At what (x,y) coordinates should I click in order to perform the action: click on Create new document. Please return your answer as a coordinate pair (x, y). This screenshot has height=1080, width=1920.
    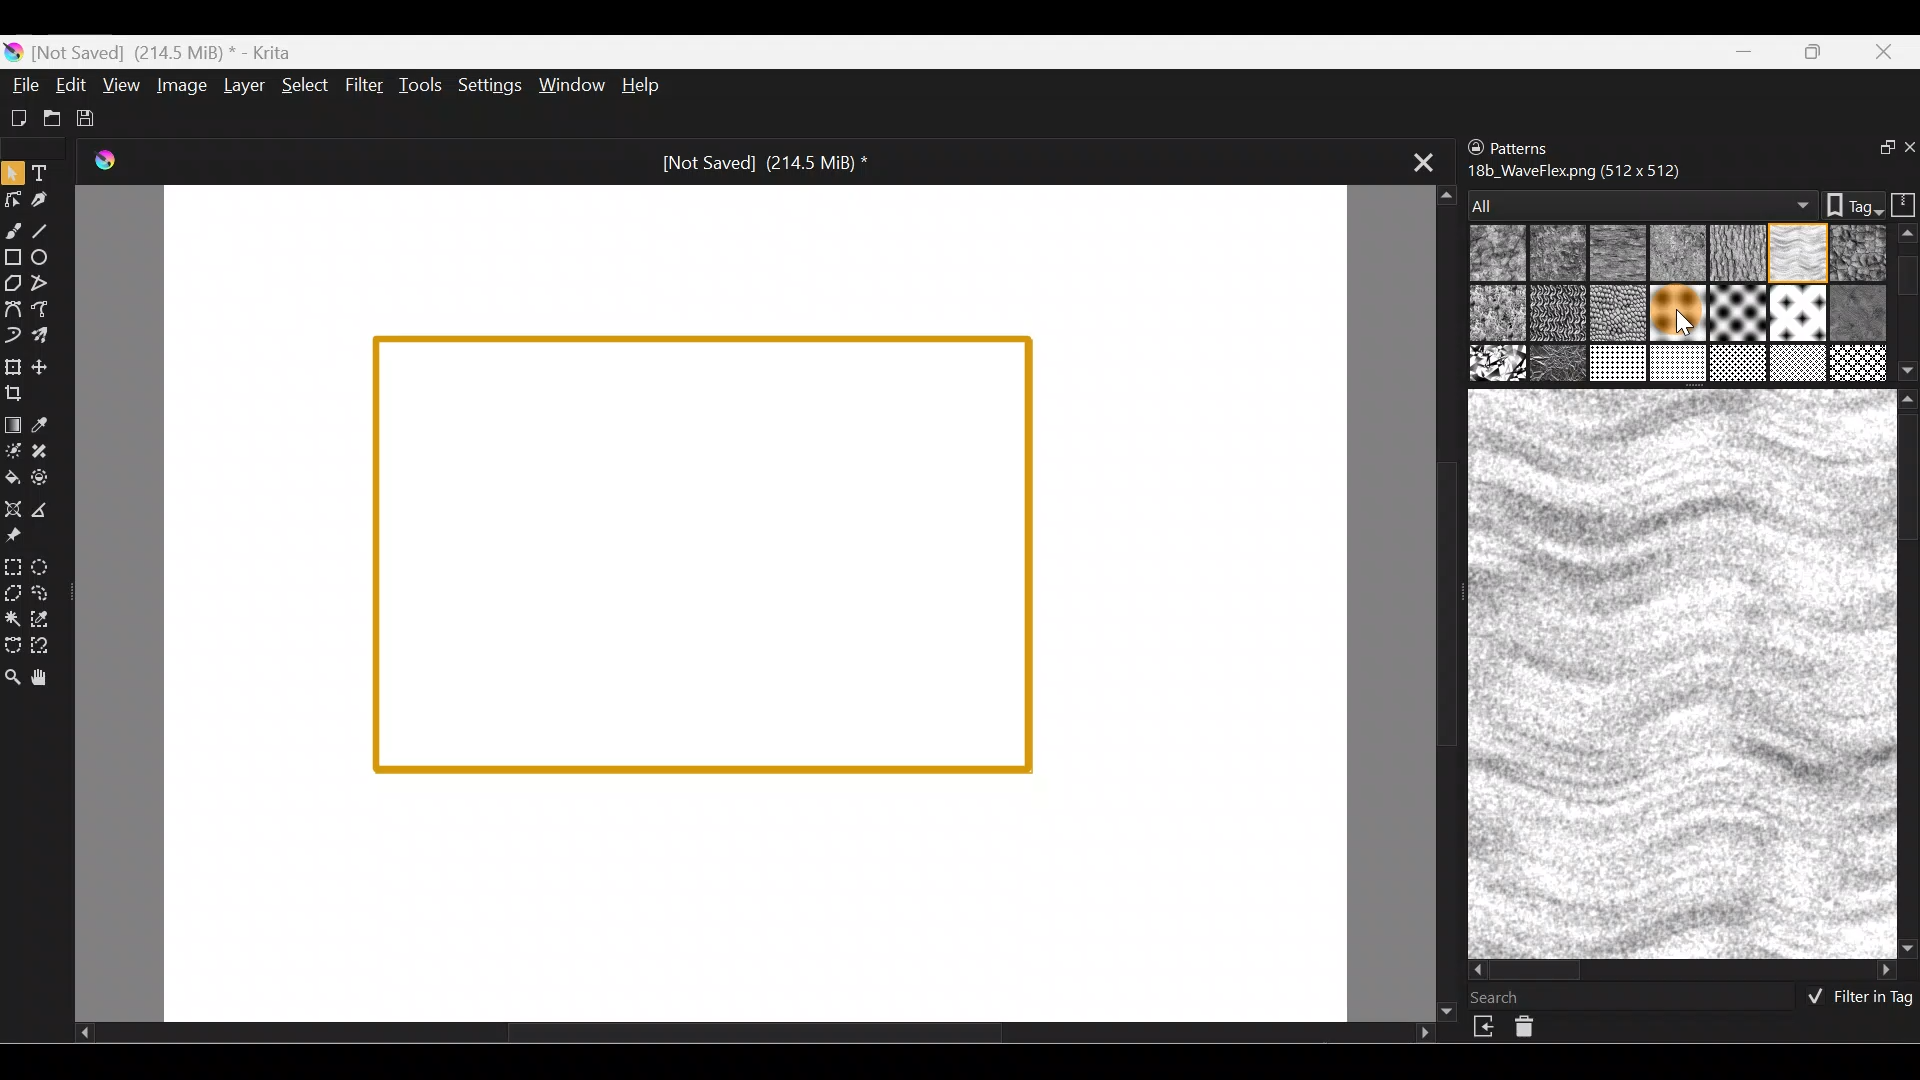
    Looking at the image, I should click on (18, 119).